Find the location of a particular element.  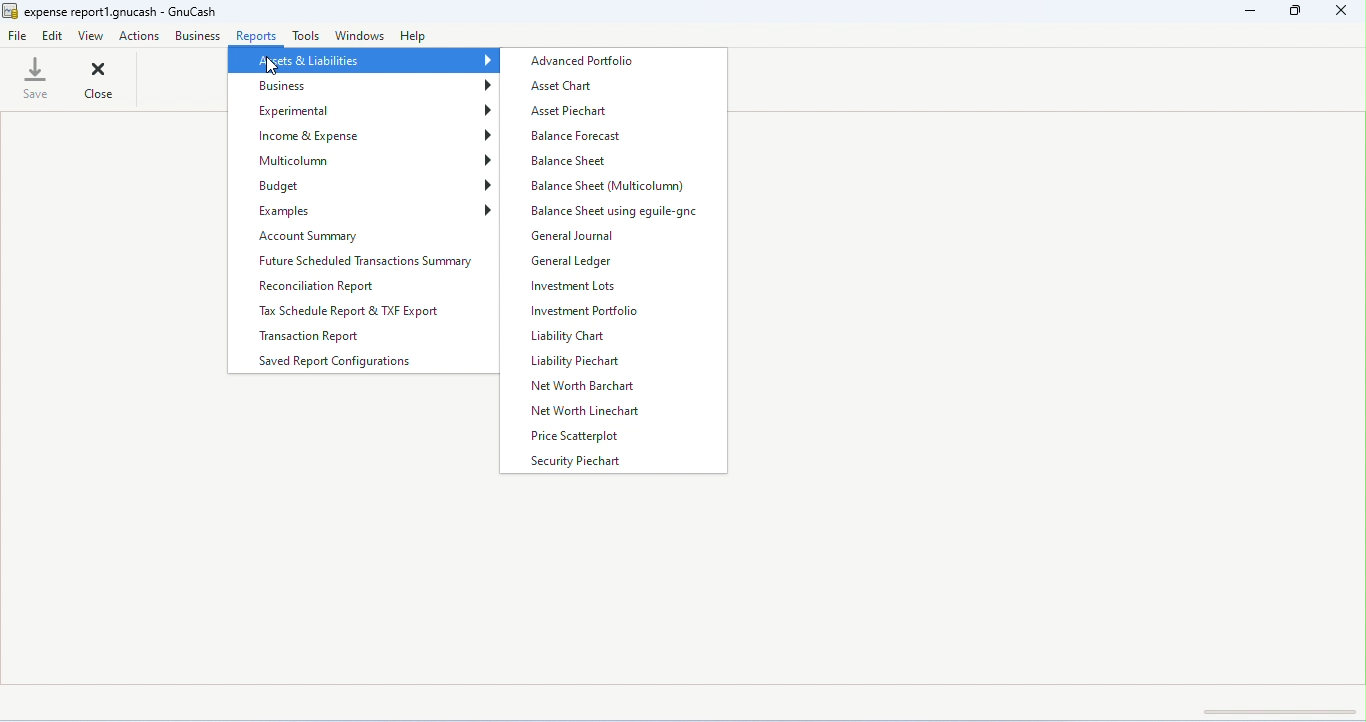

general ledger is located at coordinates (575, 261).